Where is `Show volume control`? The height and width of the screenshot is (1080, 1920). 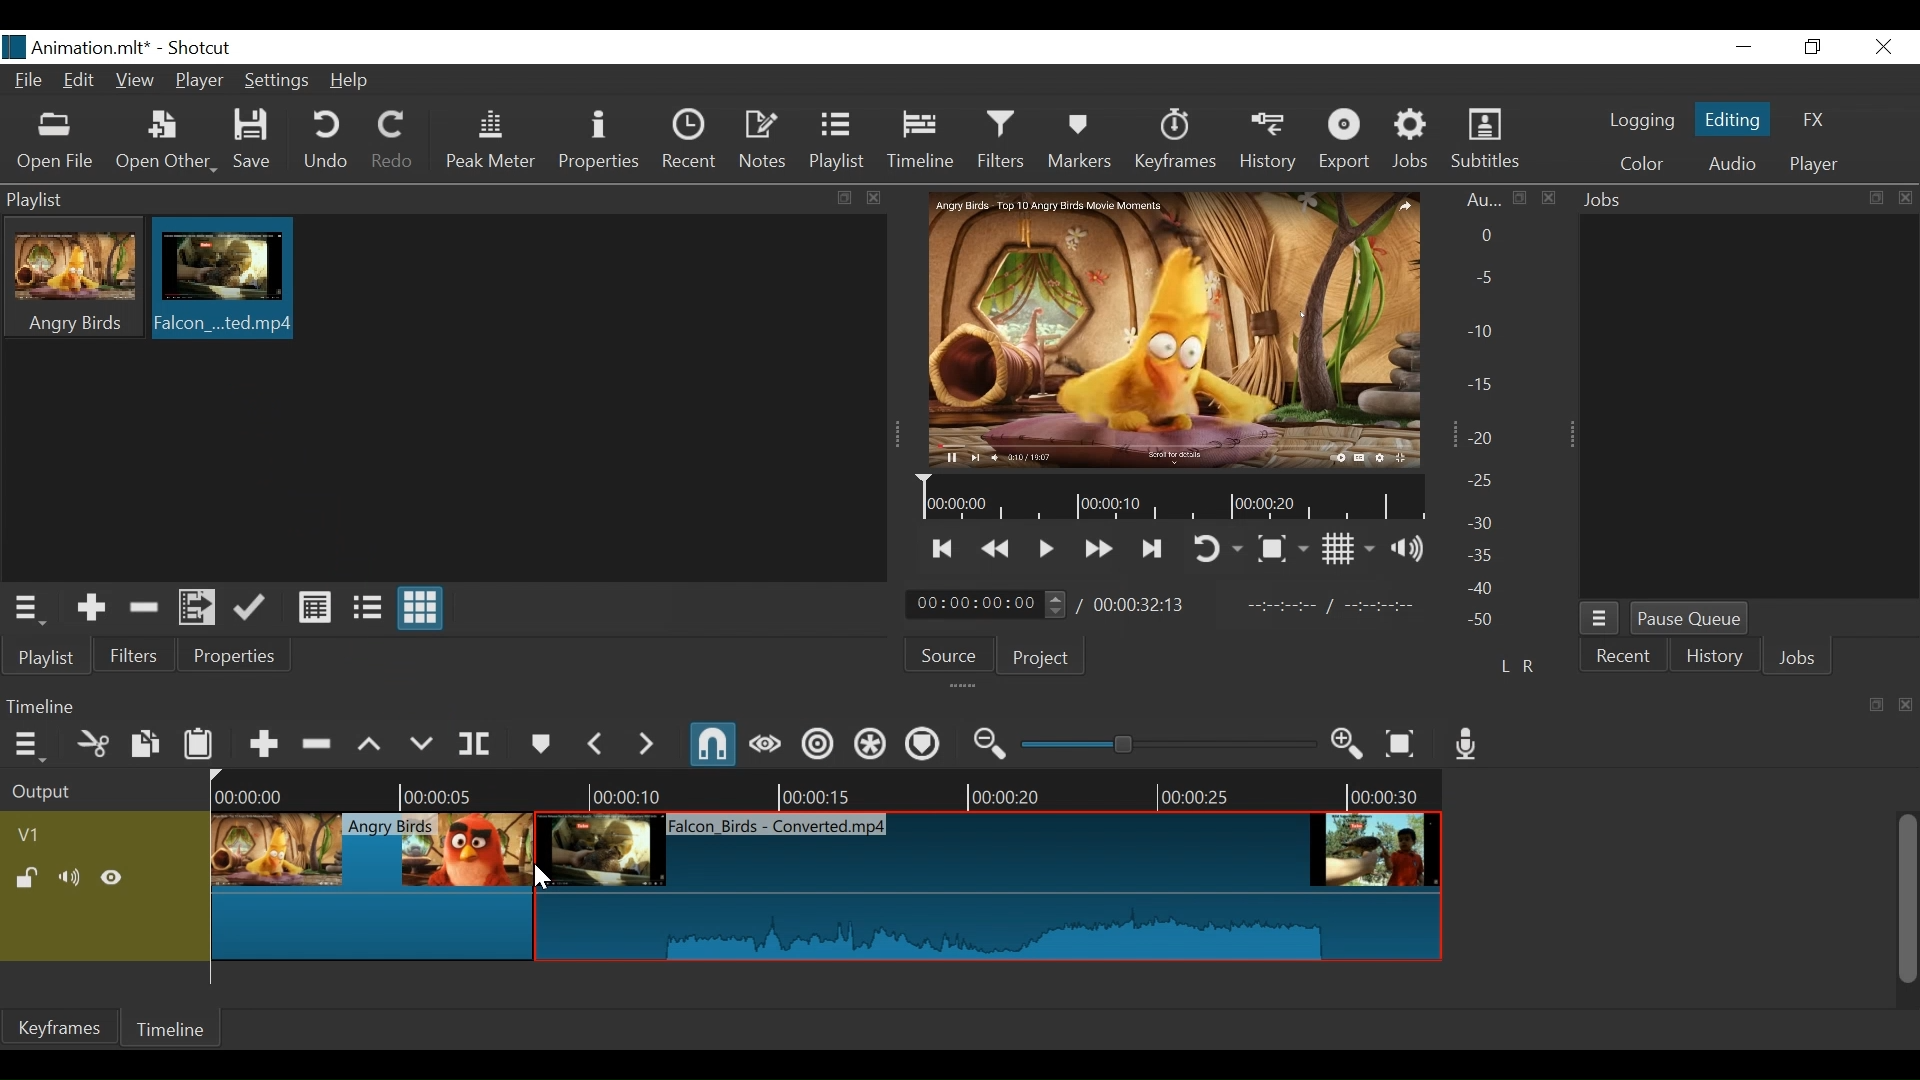 Show volume control is located at coordinates (1408, 549).